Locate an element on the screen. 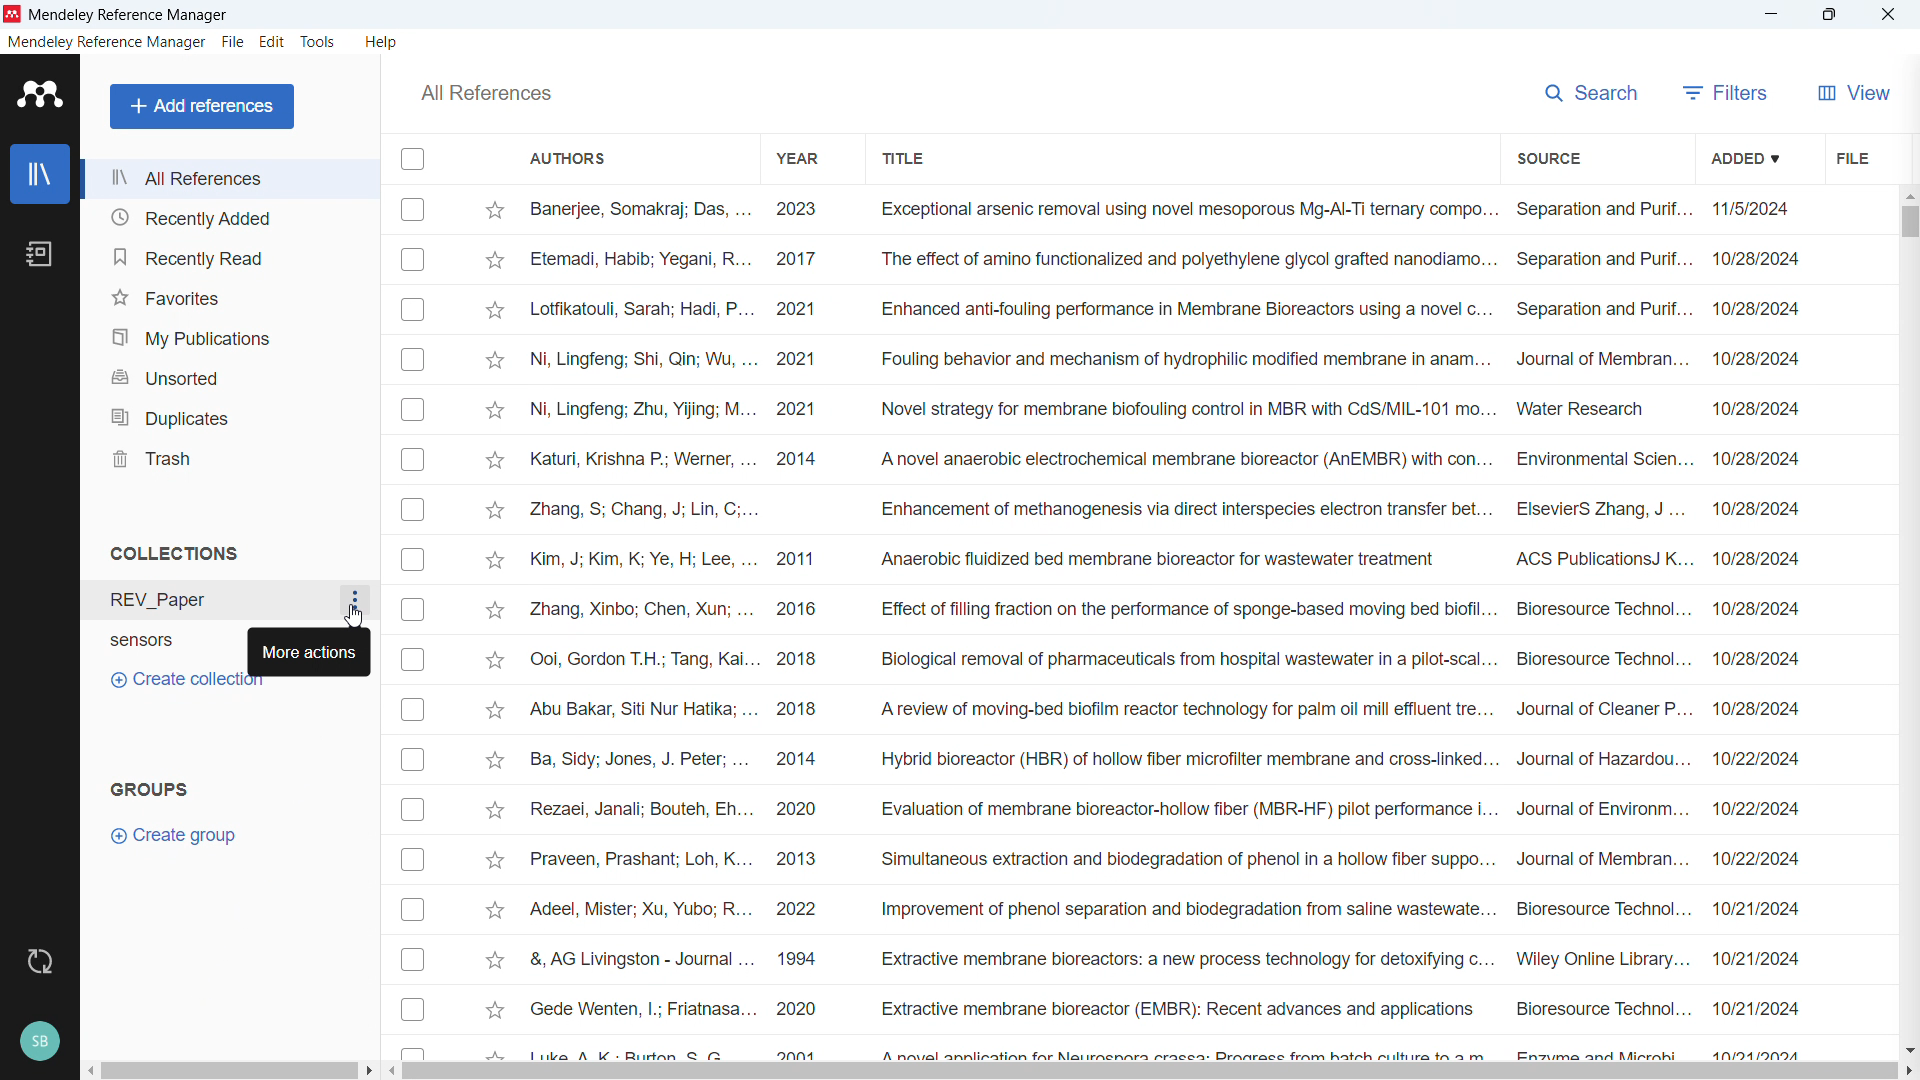  Select respective publication is located at coordinates (412, 959).